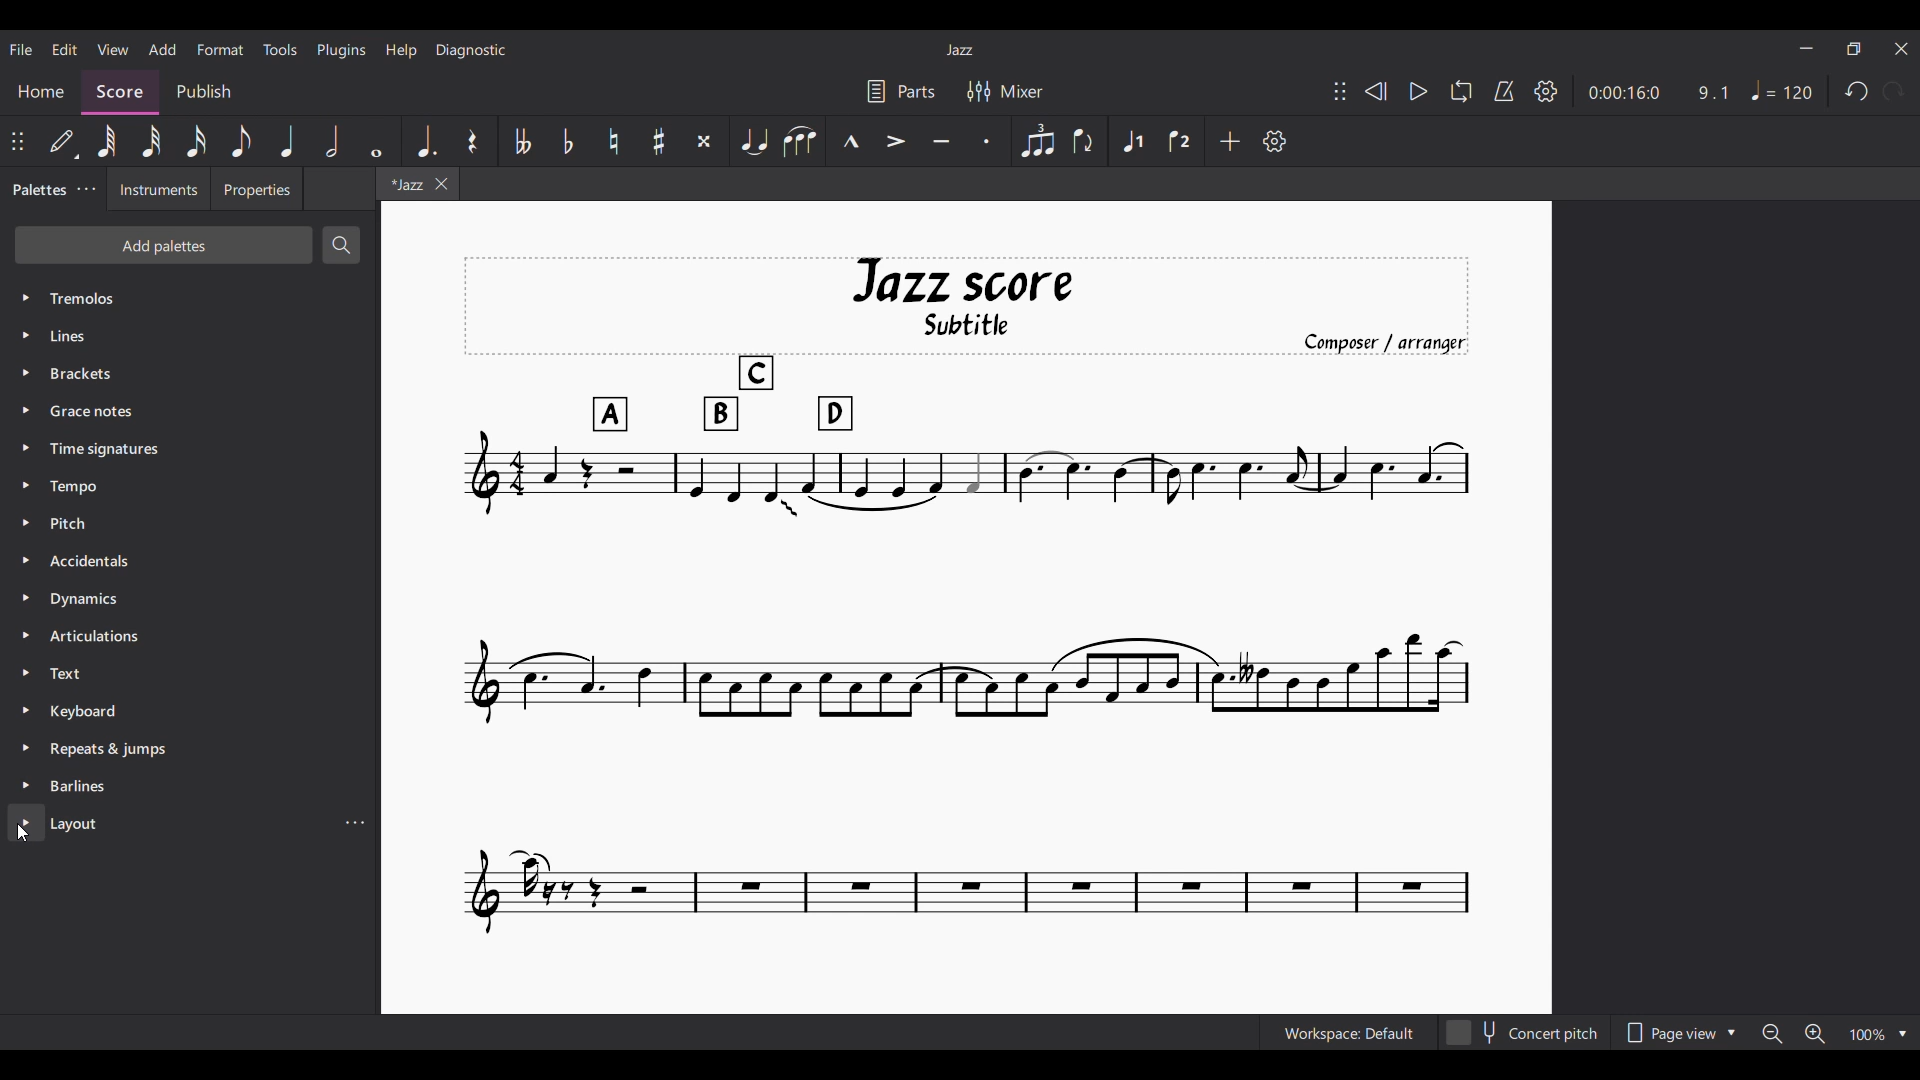 The height and width of the screenshot is (1080, 1920). Describe the element at coordinates (23, 833) in the screenshot. I see `Cursor` at that location.